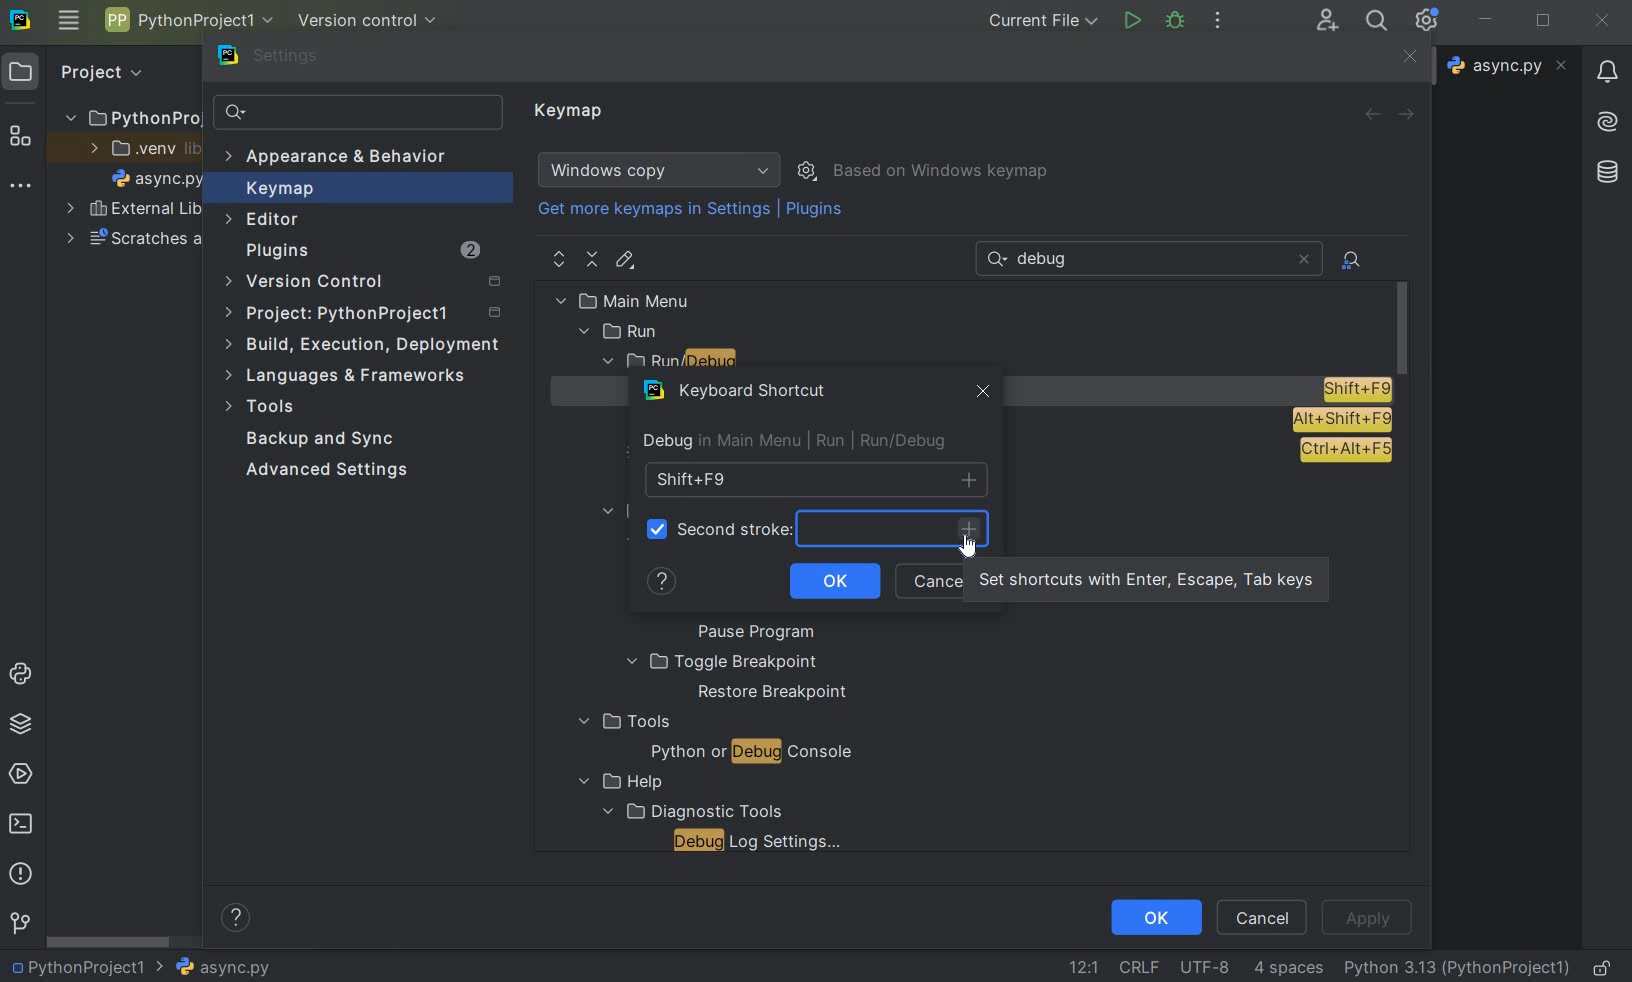  Describe the element at coordinates (817, 213) in the screenshot. I see `plugins` at that location.